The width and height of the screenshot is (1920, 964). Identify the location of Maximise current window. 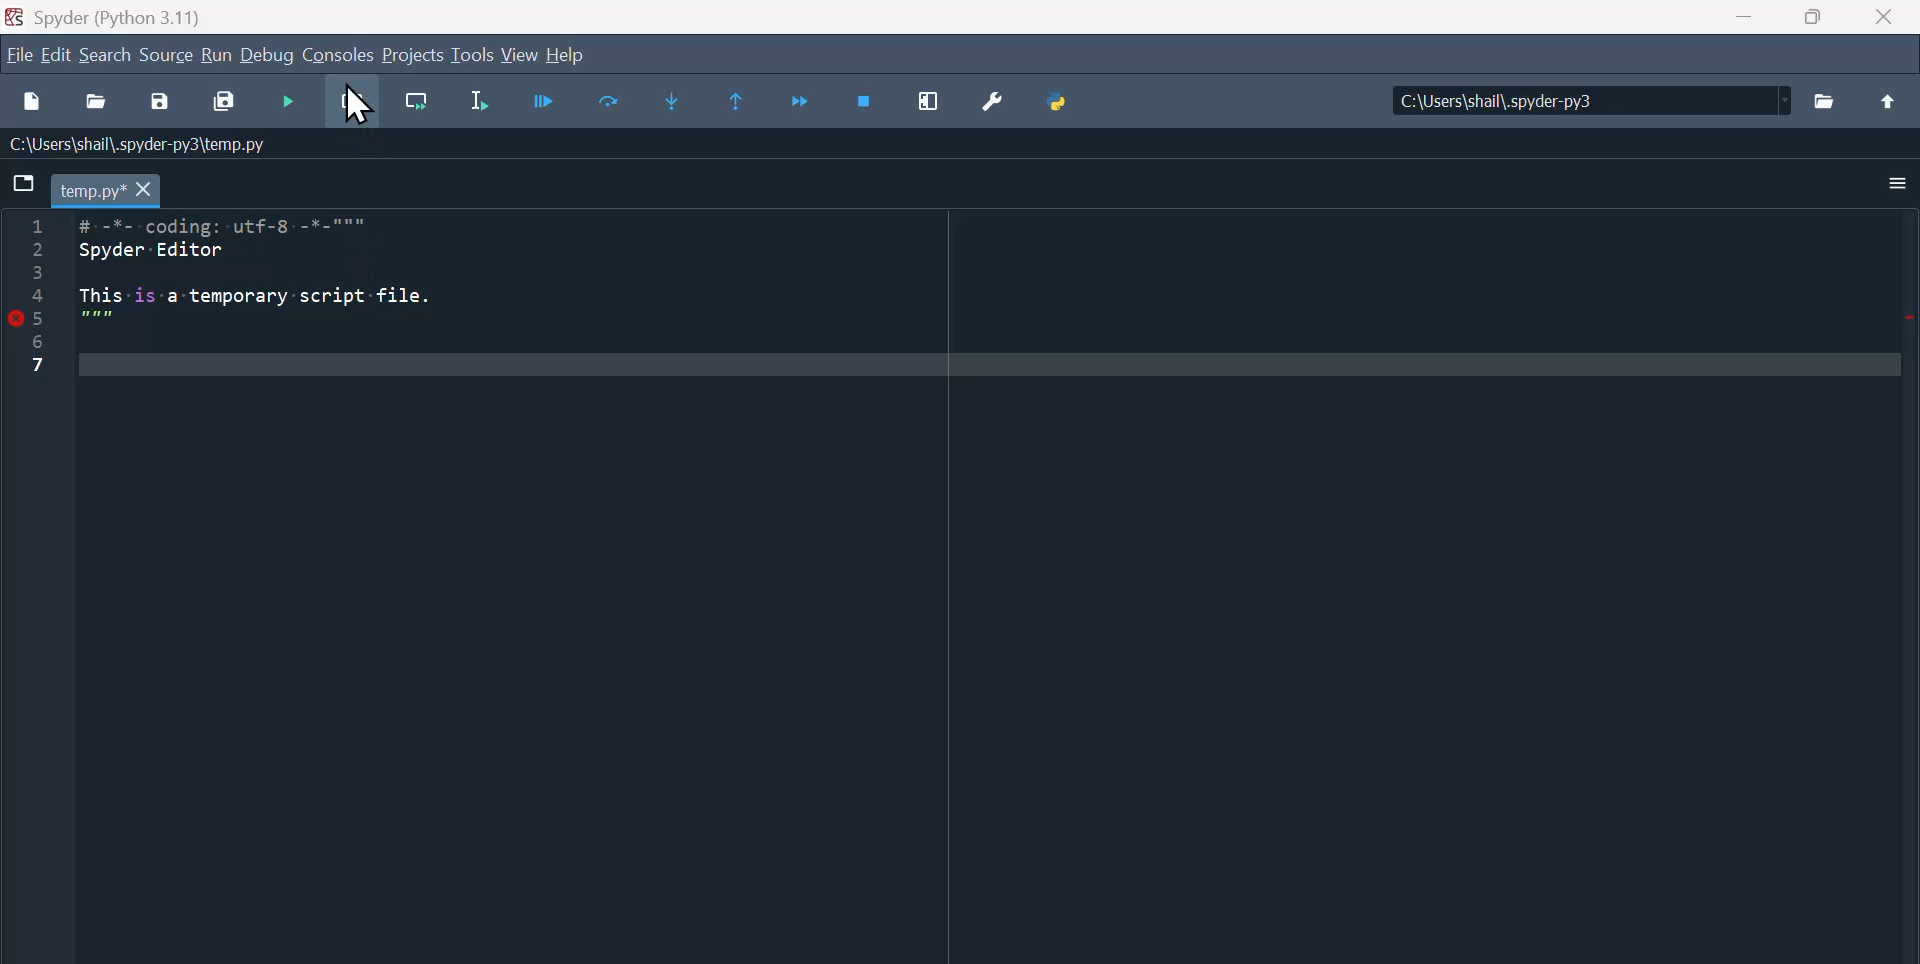
(933, 98).